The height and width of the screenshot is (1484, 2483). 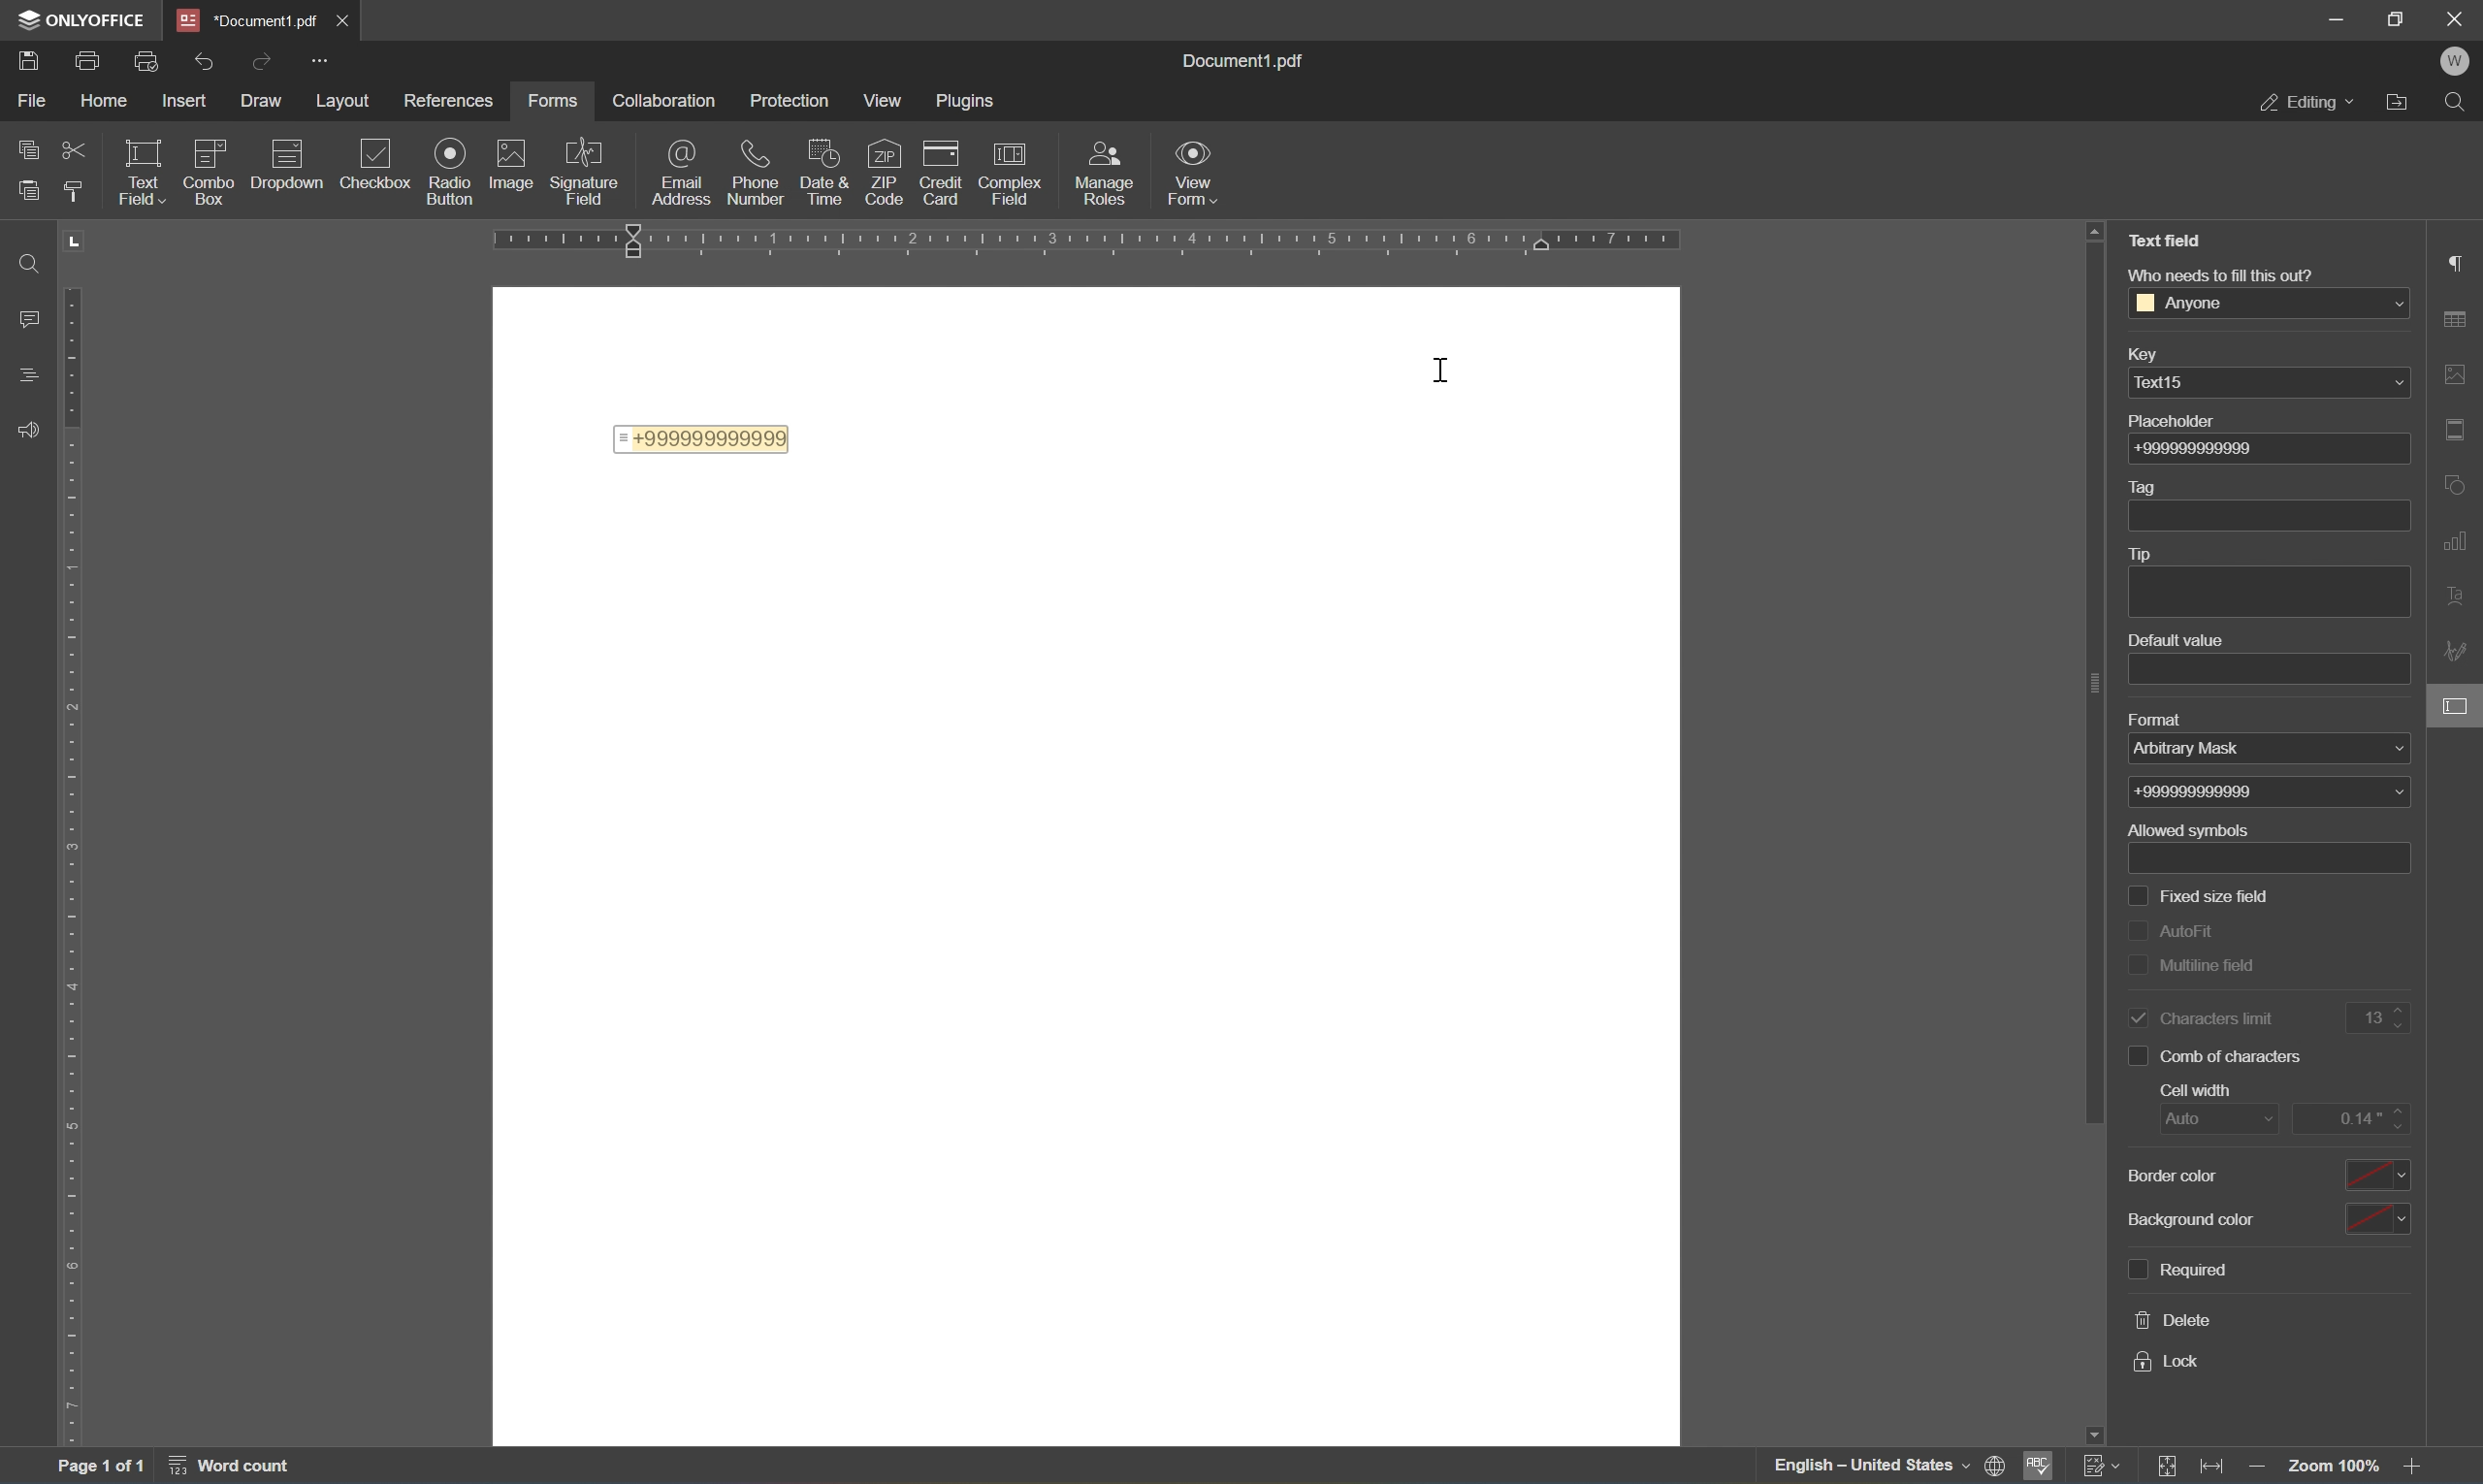 I want to click on fit to page, so click(x=2174, y=1466).